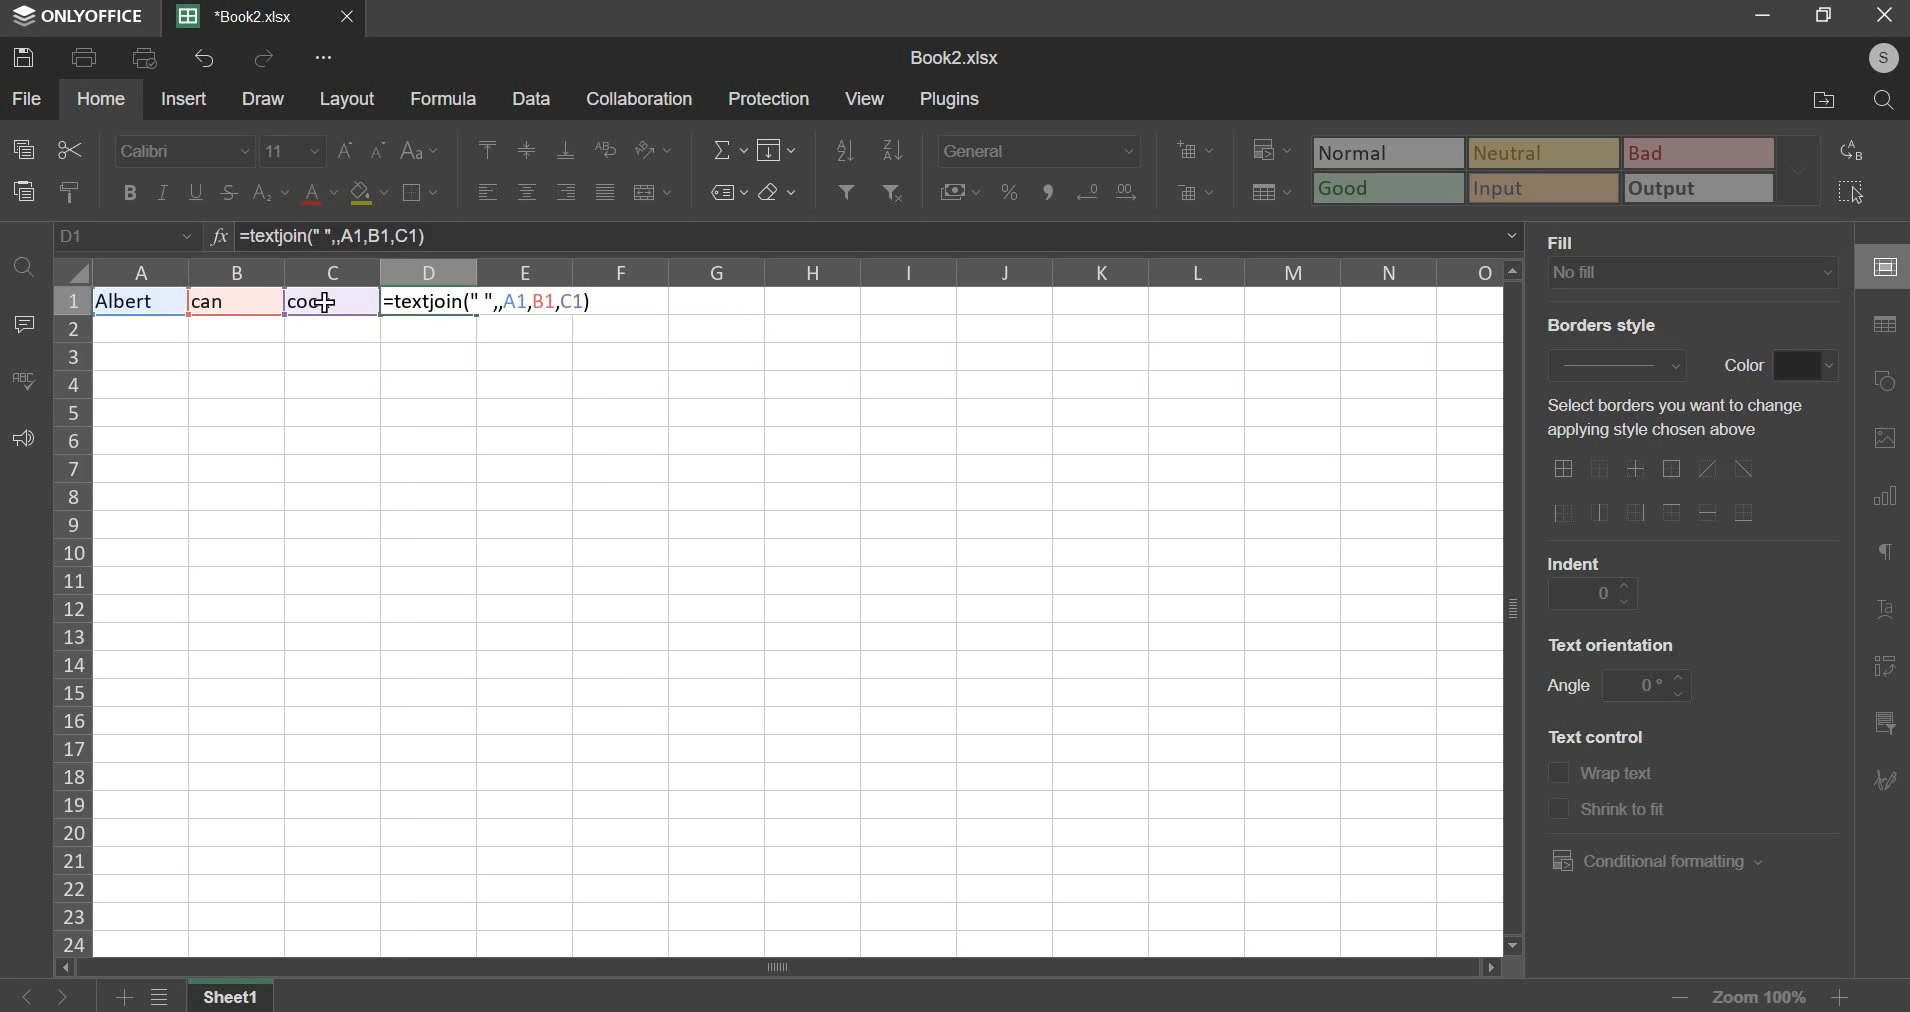  I want to click on clear, so click(777, 192).